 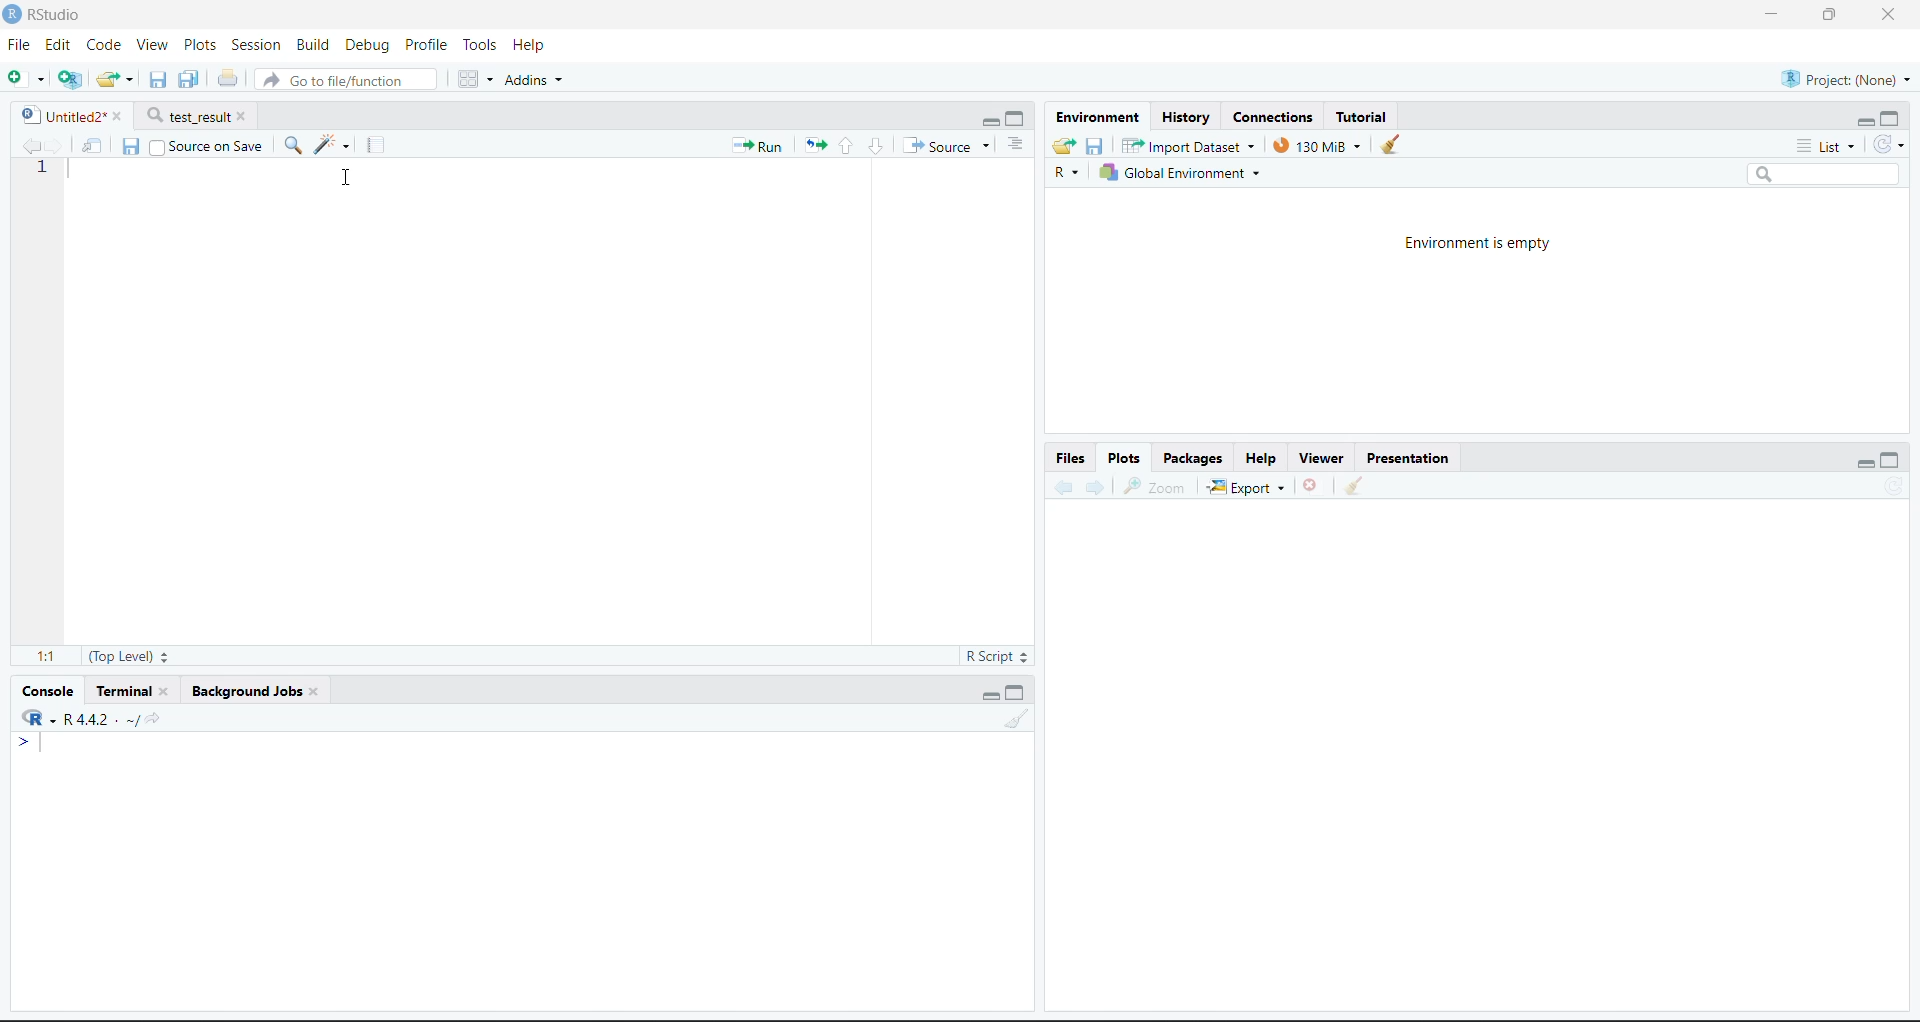 What do you see at coordinates (1061, 147) in the screenshot?
I see `Load workspace` at bounding box center [1061, 147].